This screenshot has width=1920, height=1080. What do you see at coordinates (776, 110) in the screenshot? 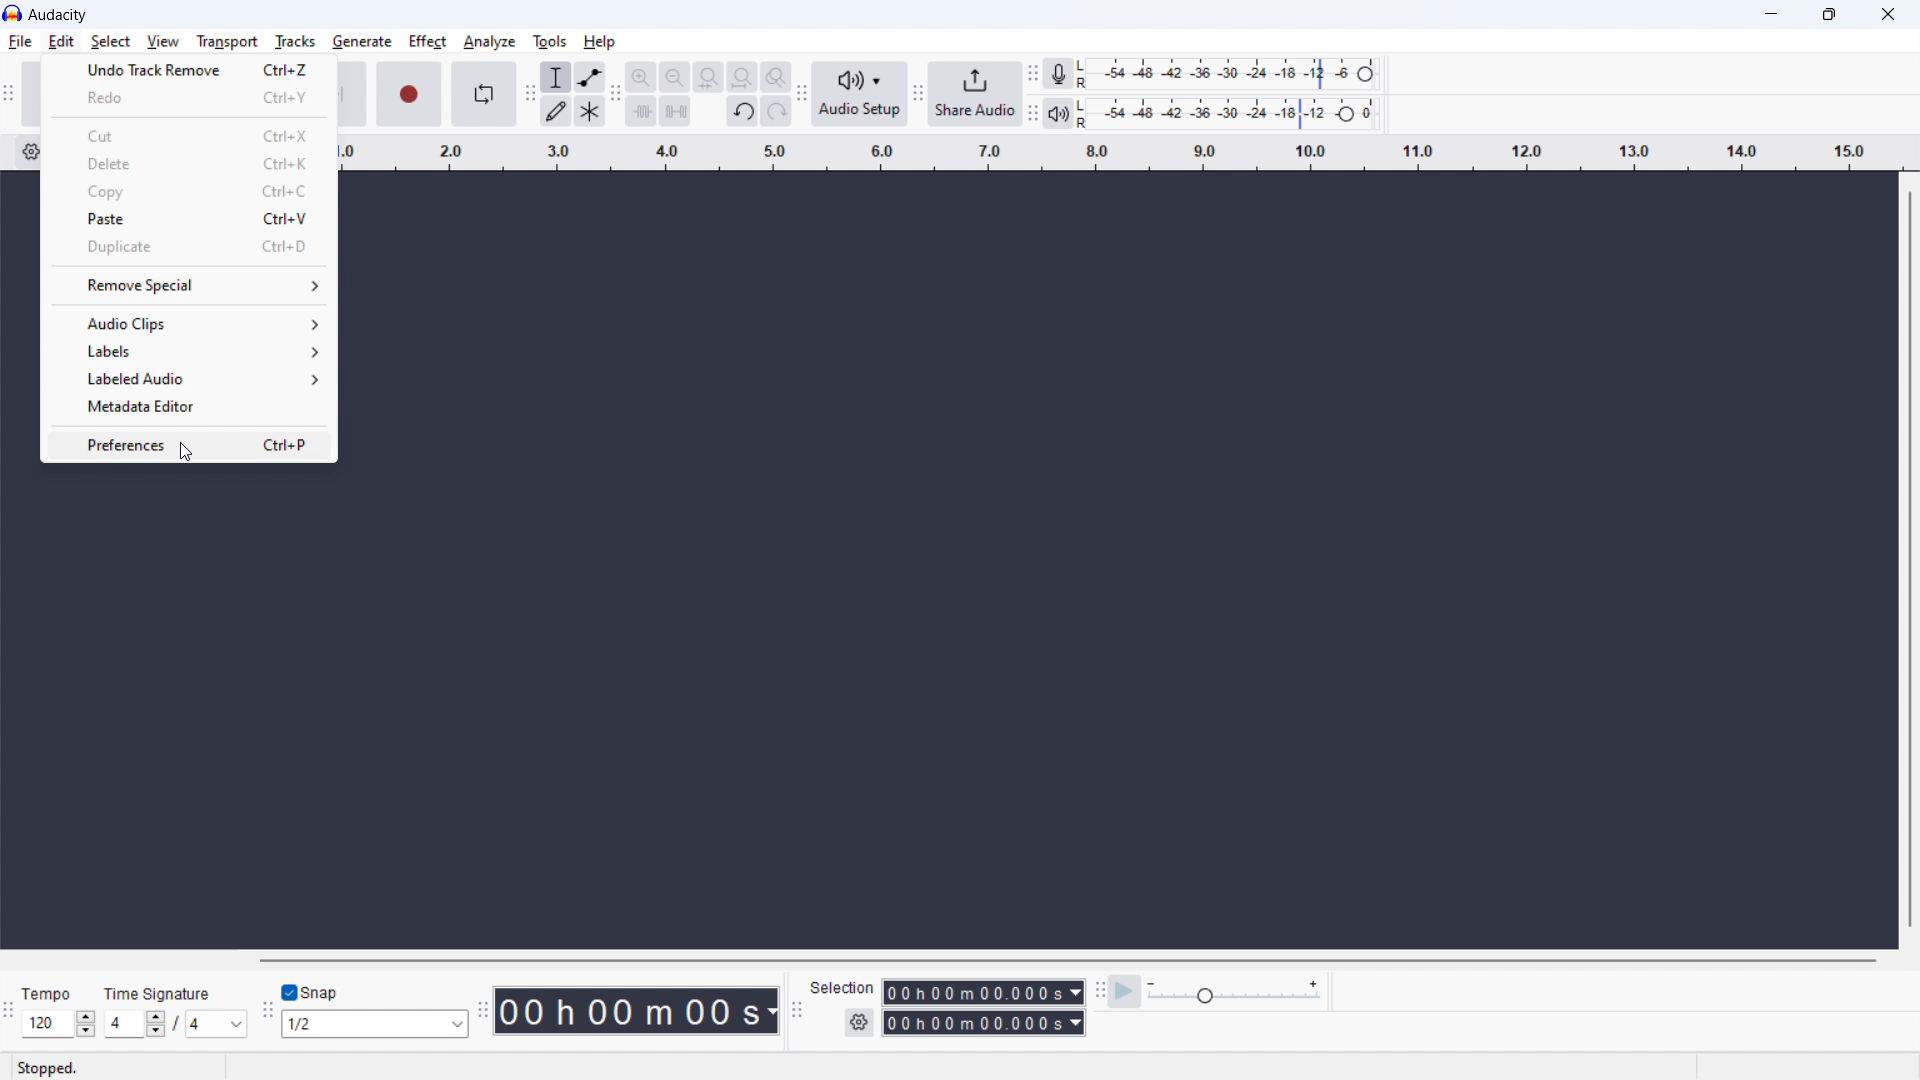
I see `redo` at bounding box center [776, 110].